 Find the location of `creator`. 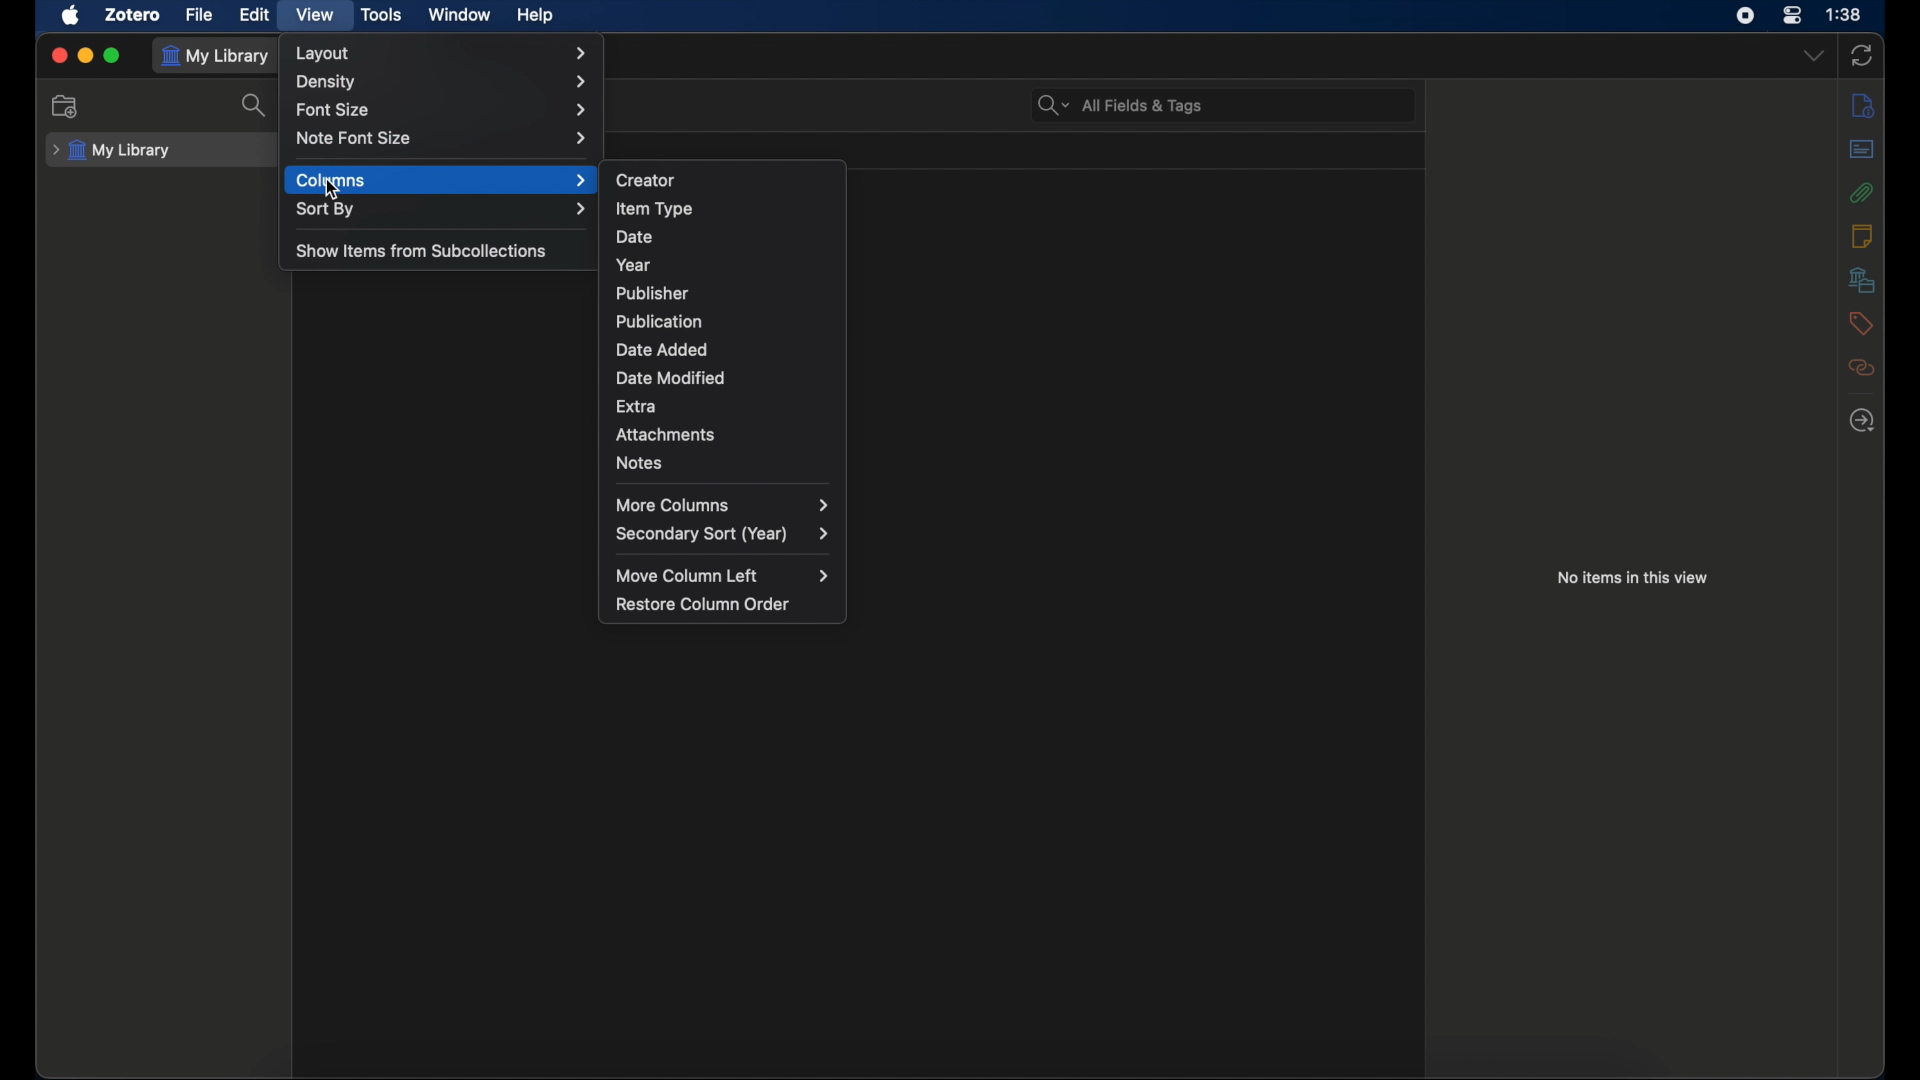

creator is located at coordinates (647, 178).